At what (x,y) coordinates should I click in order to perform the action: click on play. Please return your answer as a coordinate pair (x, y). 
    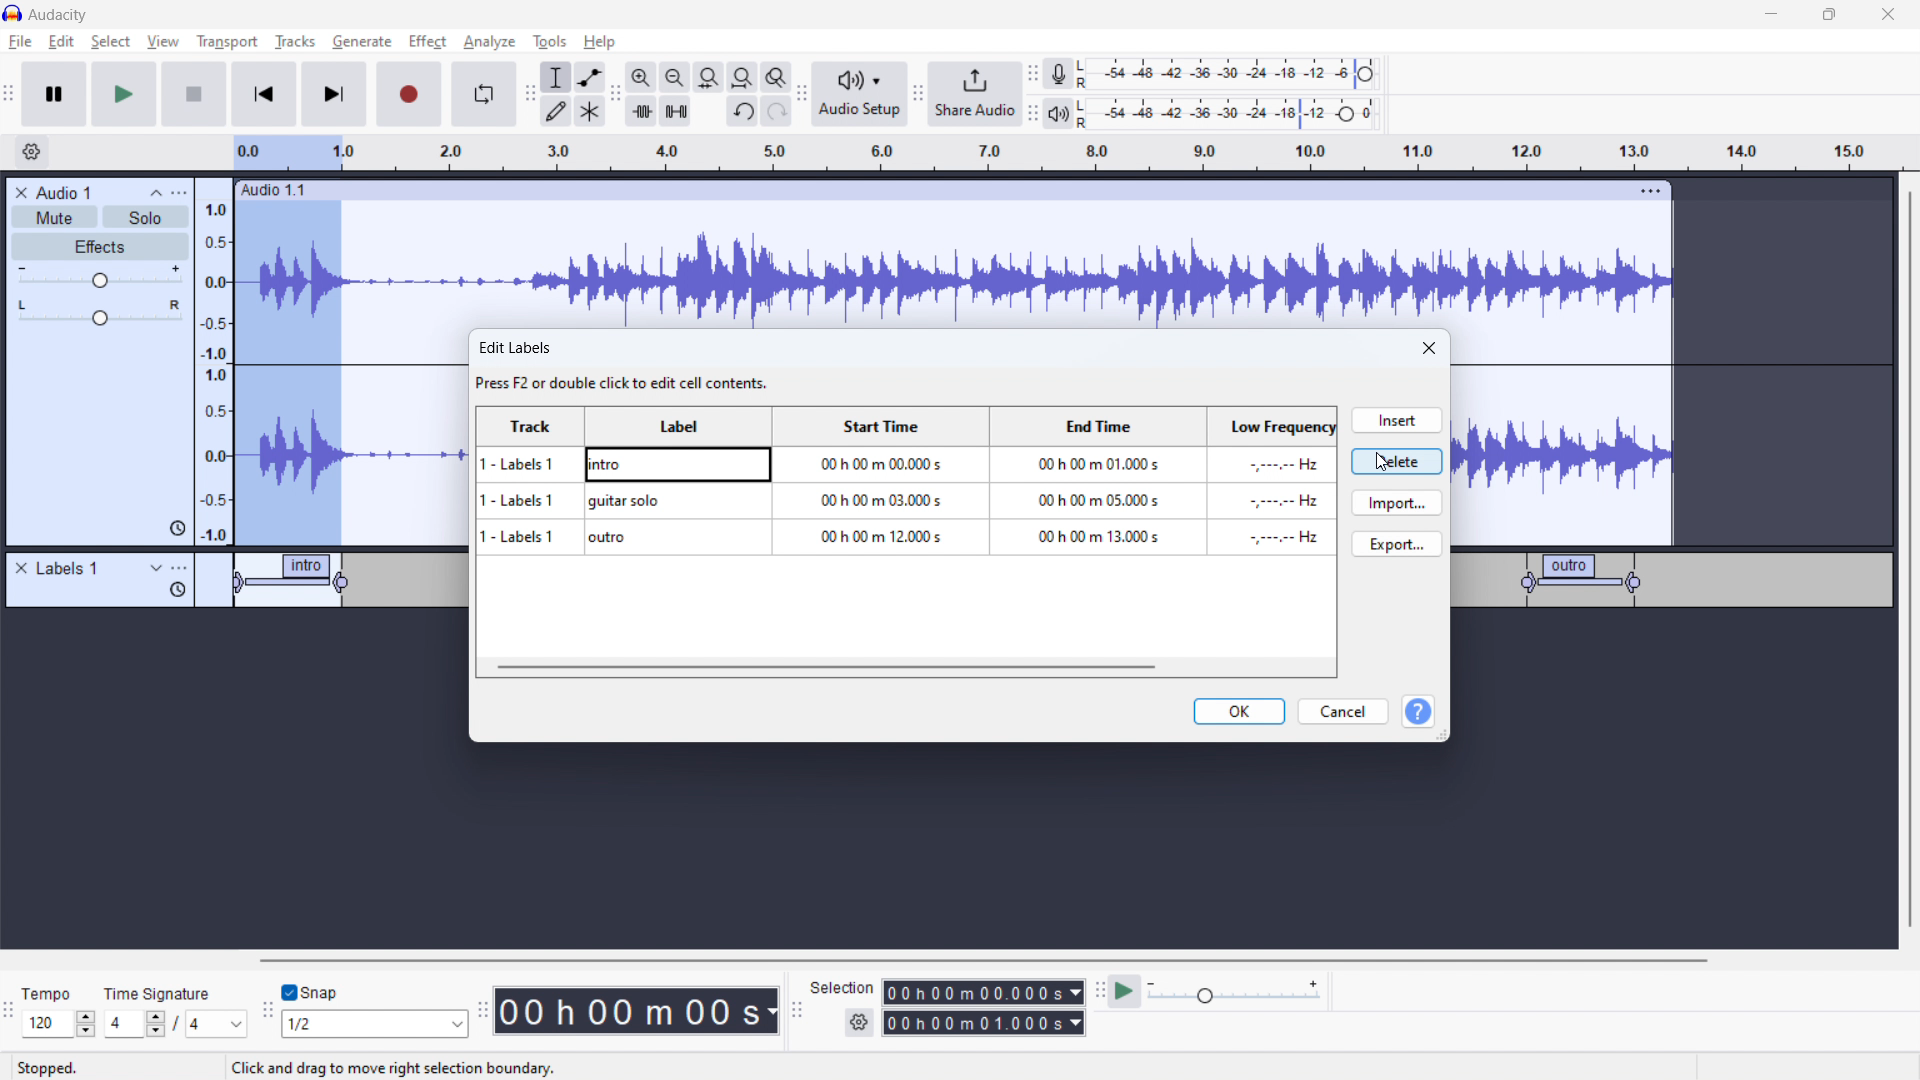
    Looking at the image, I should click on (123, 93).